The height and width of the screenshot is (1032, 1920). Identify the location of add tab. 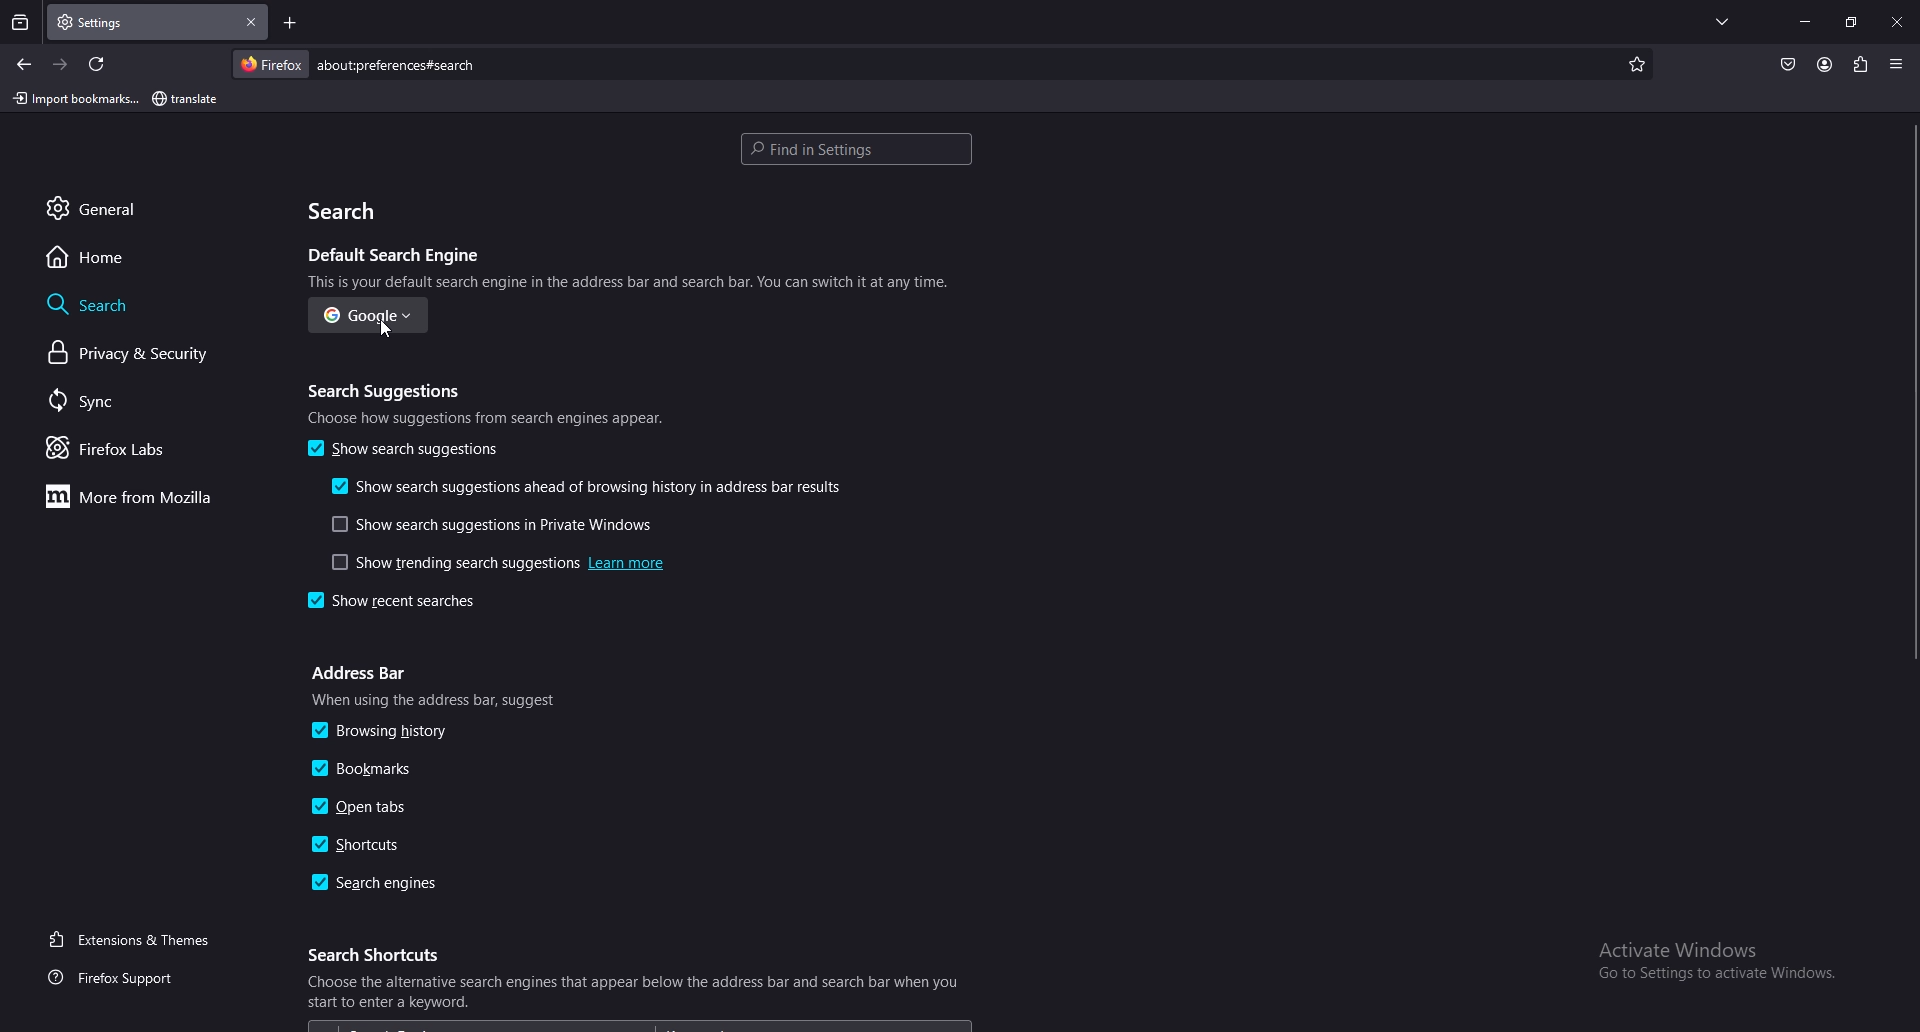
(291, 23).